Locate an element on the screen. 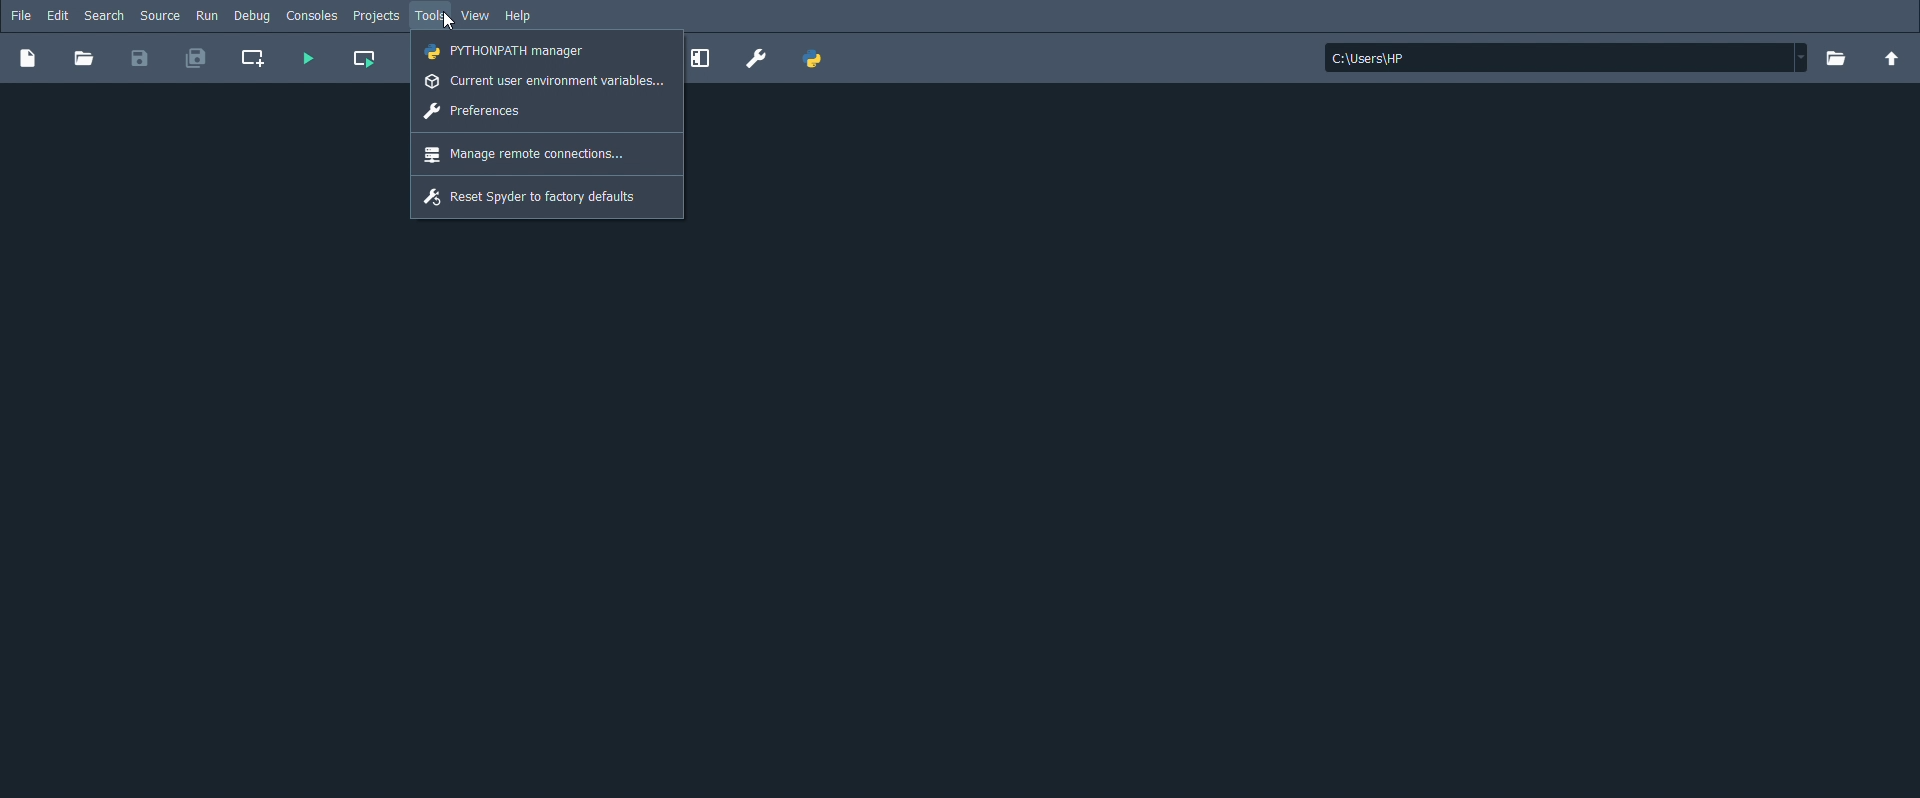 The height and width of the screenshot is (798, 1920). Help is located at coordinates (519, 17).